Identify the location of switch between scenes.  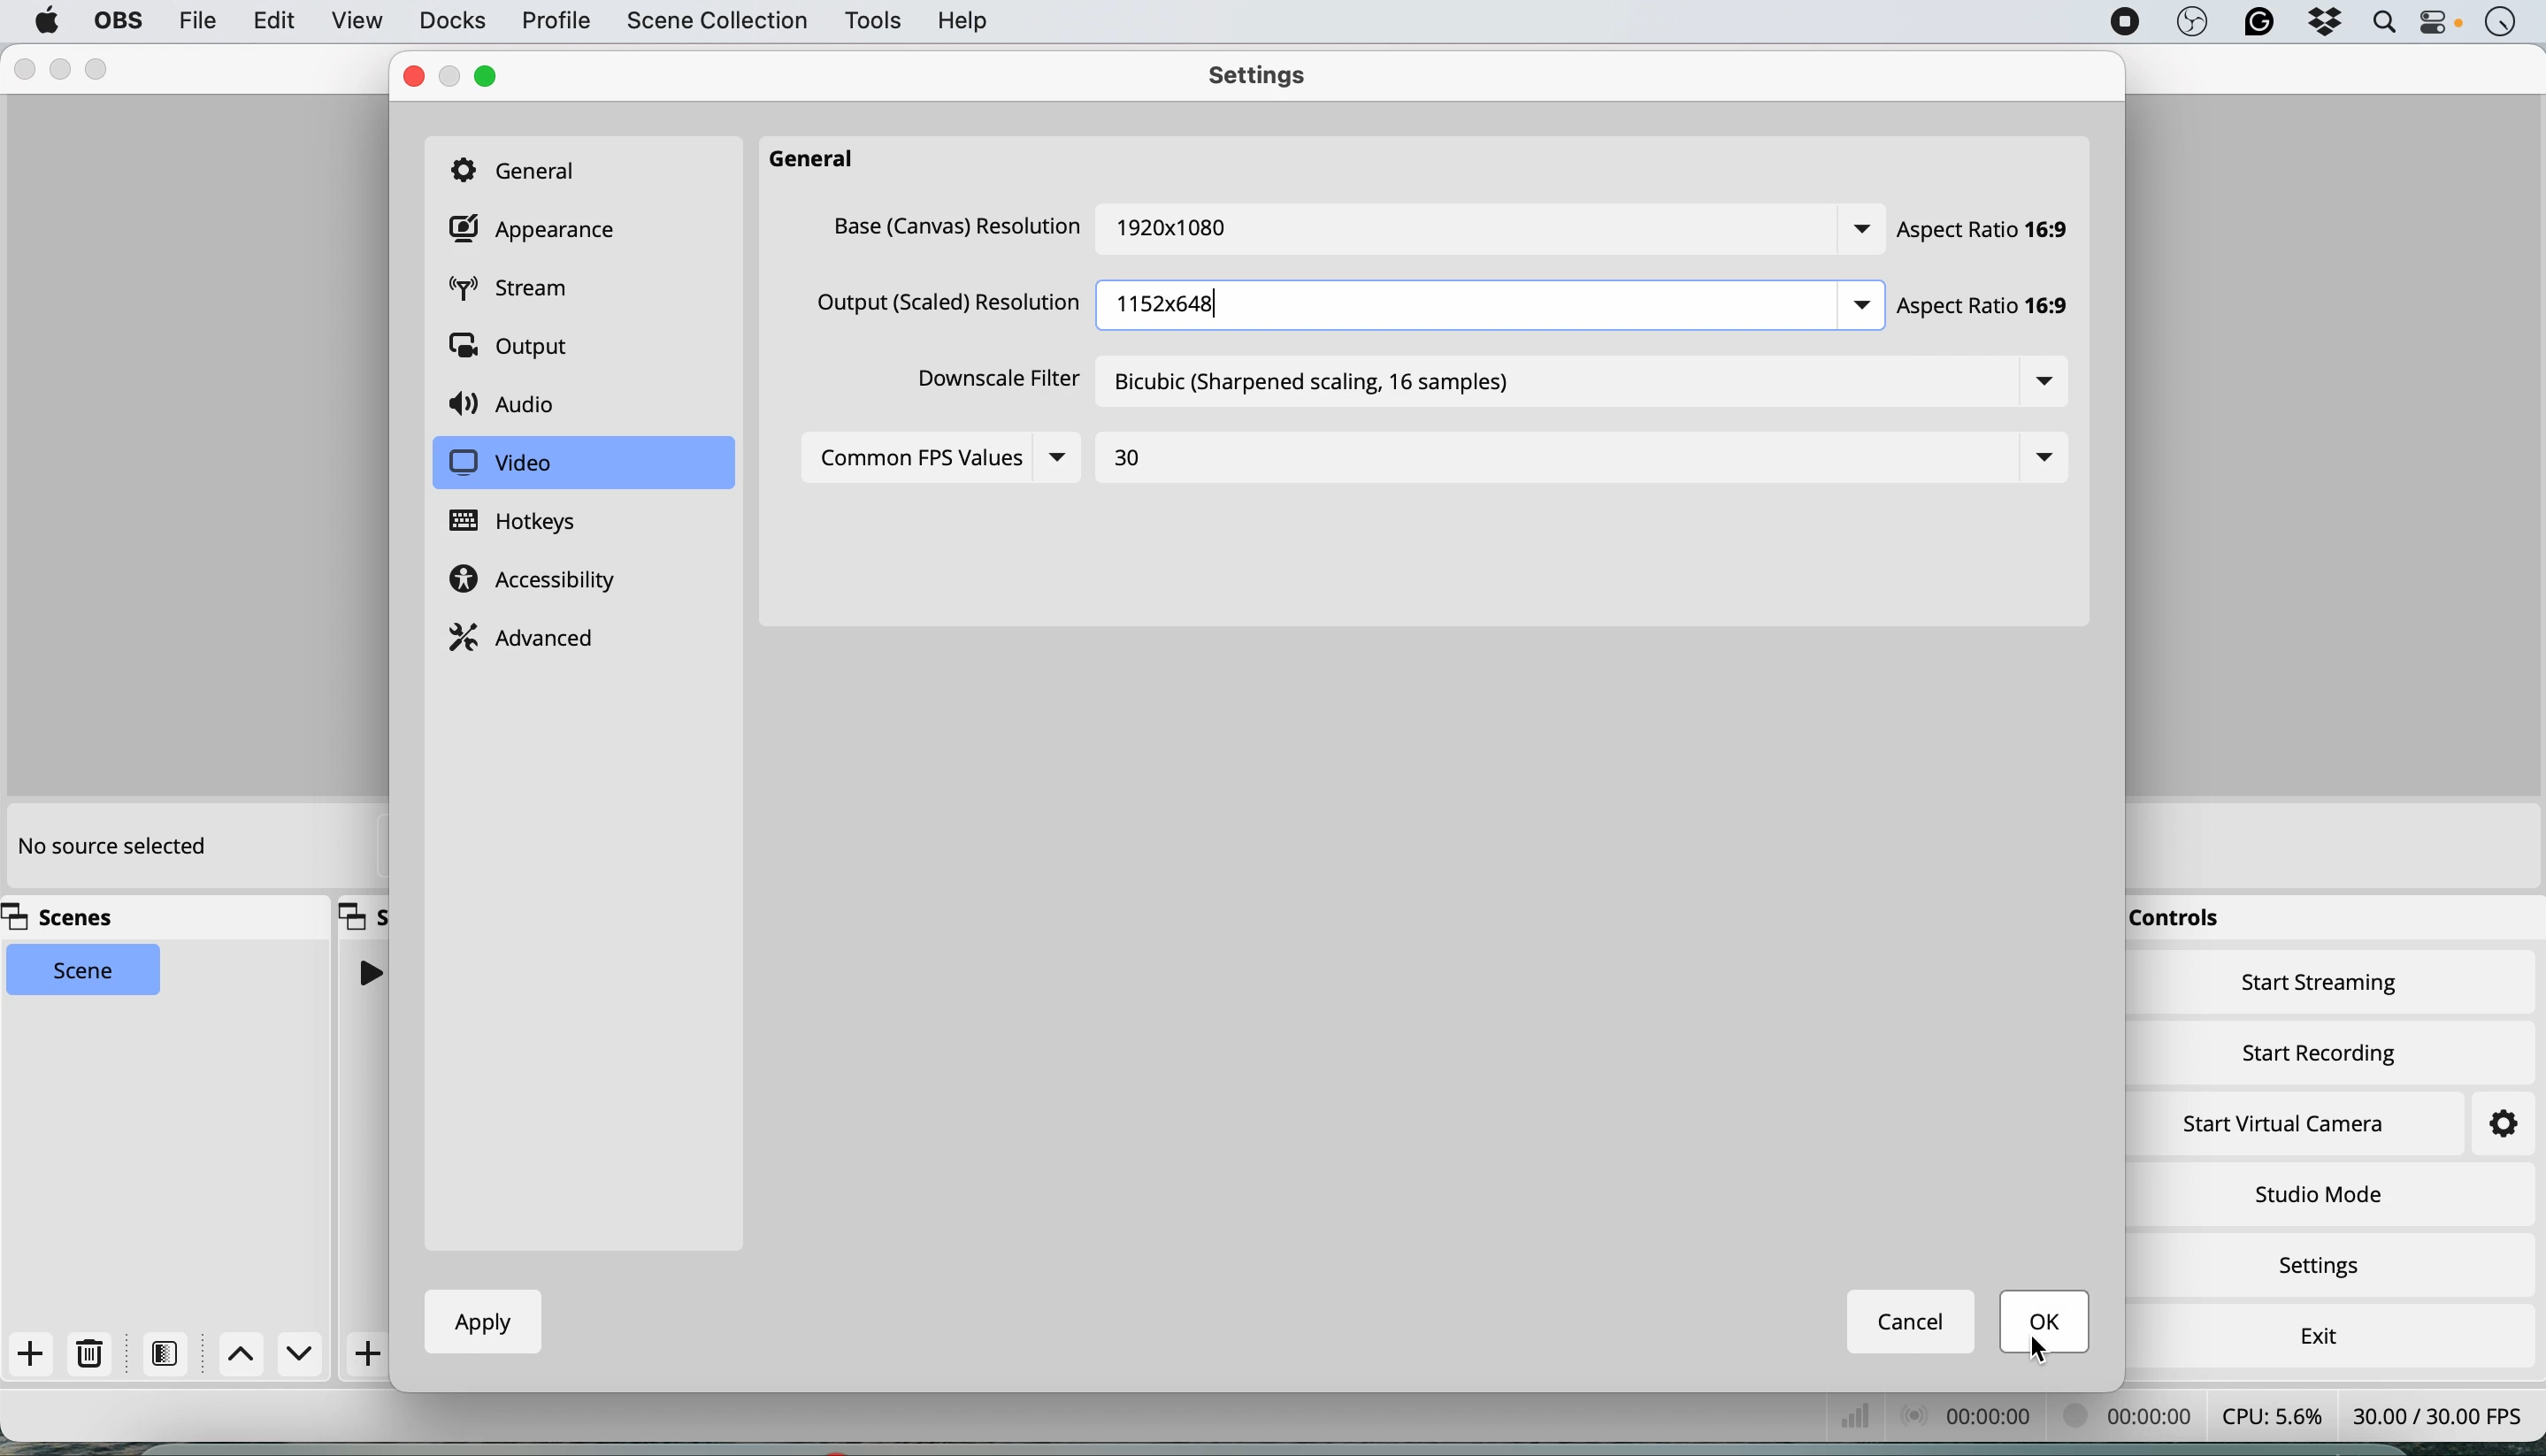
(273, 1355).